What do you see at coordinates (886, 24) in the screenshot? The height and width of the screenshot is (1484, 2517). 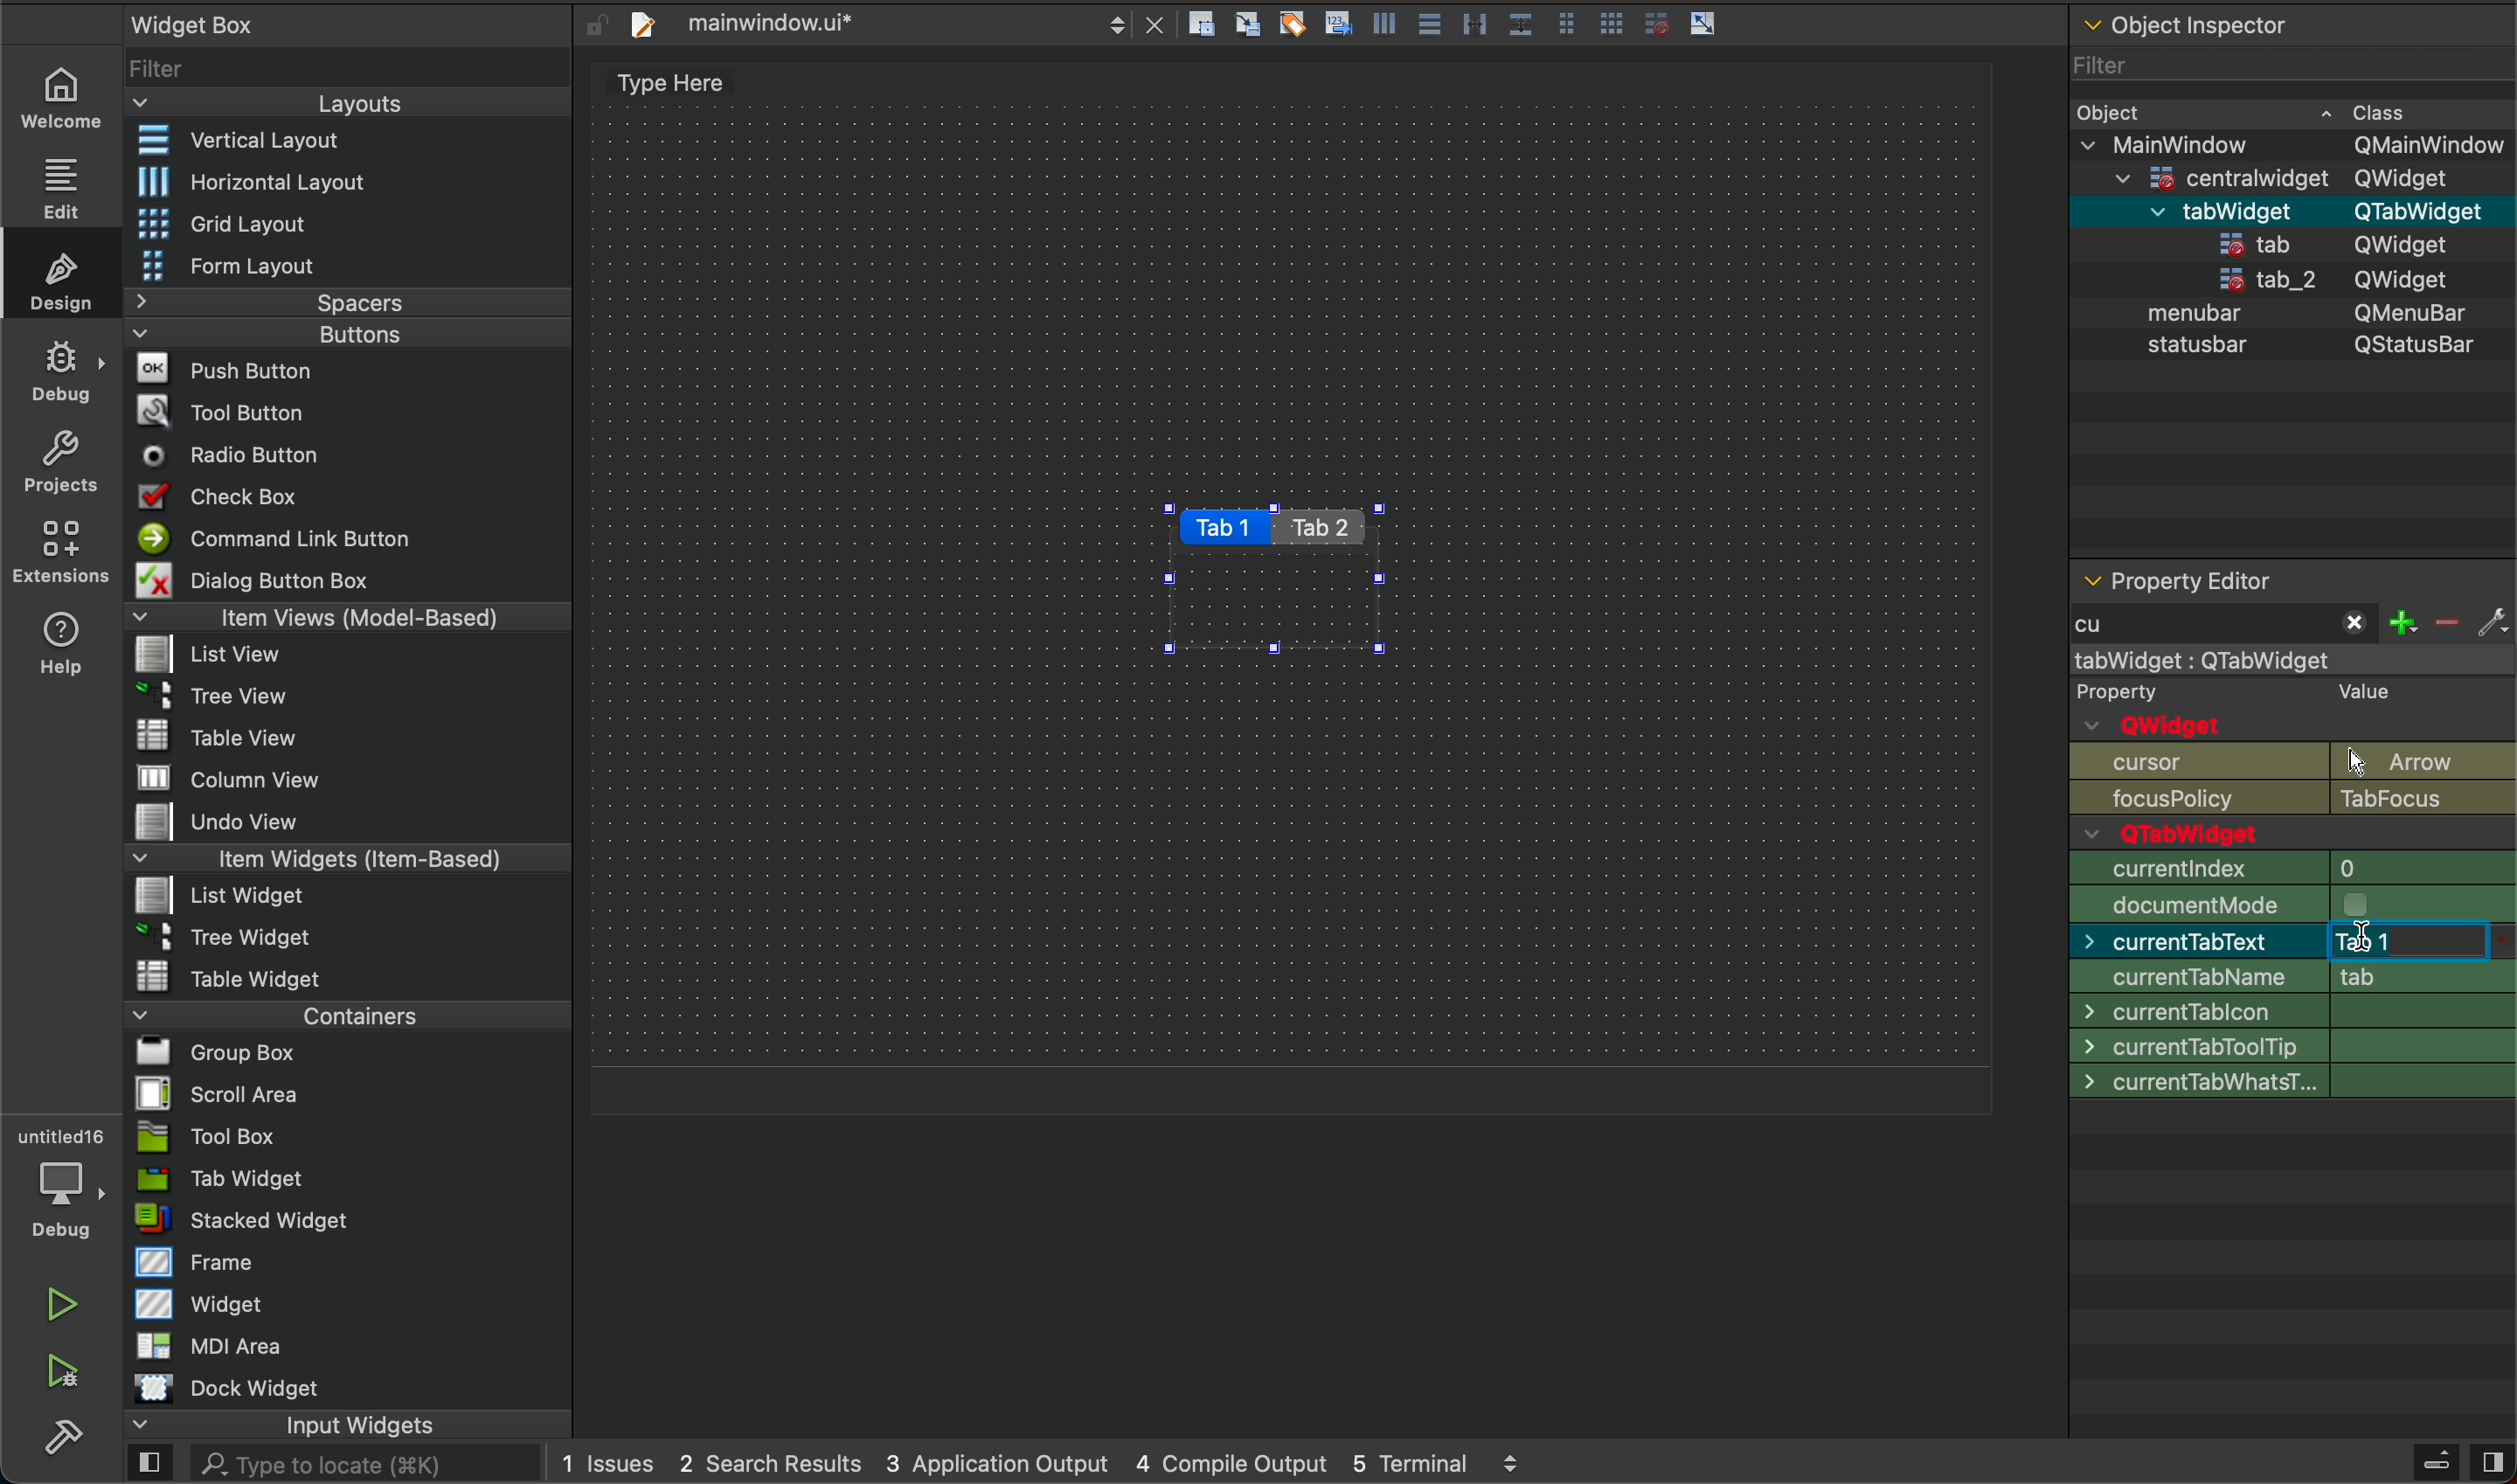 I see `file tab` at bounding box center [886, 24].